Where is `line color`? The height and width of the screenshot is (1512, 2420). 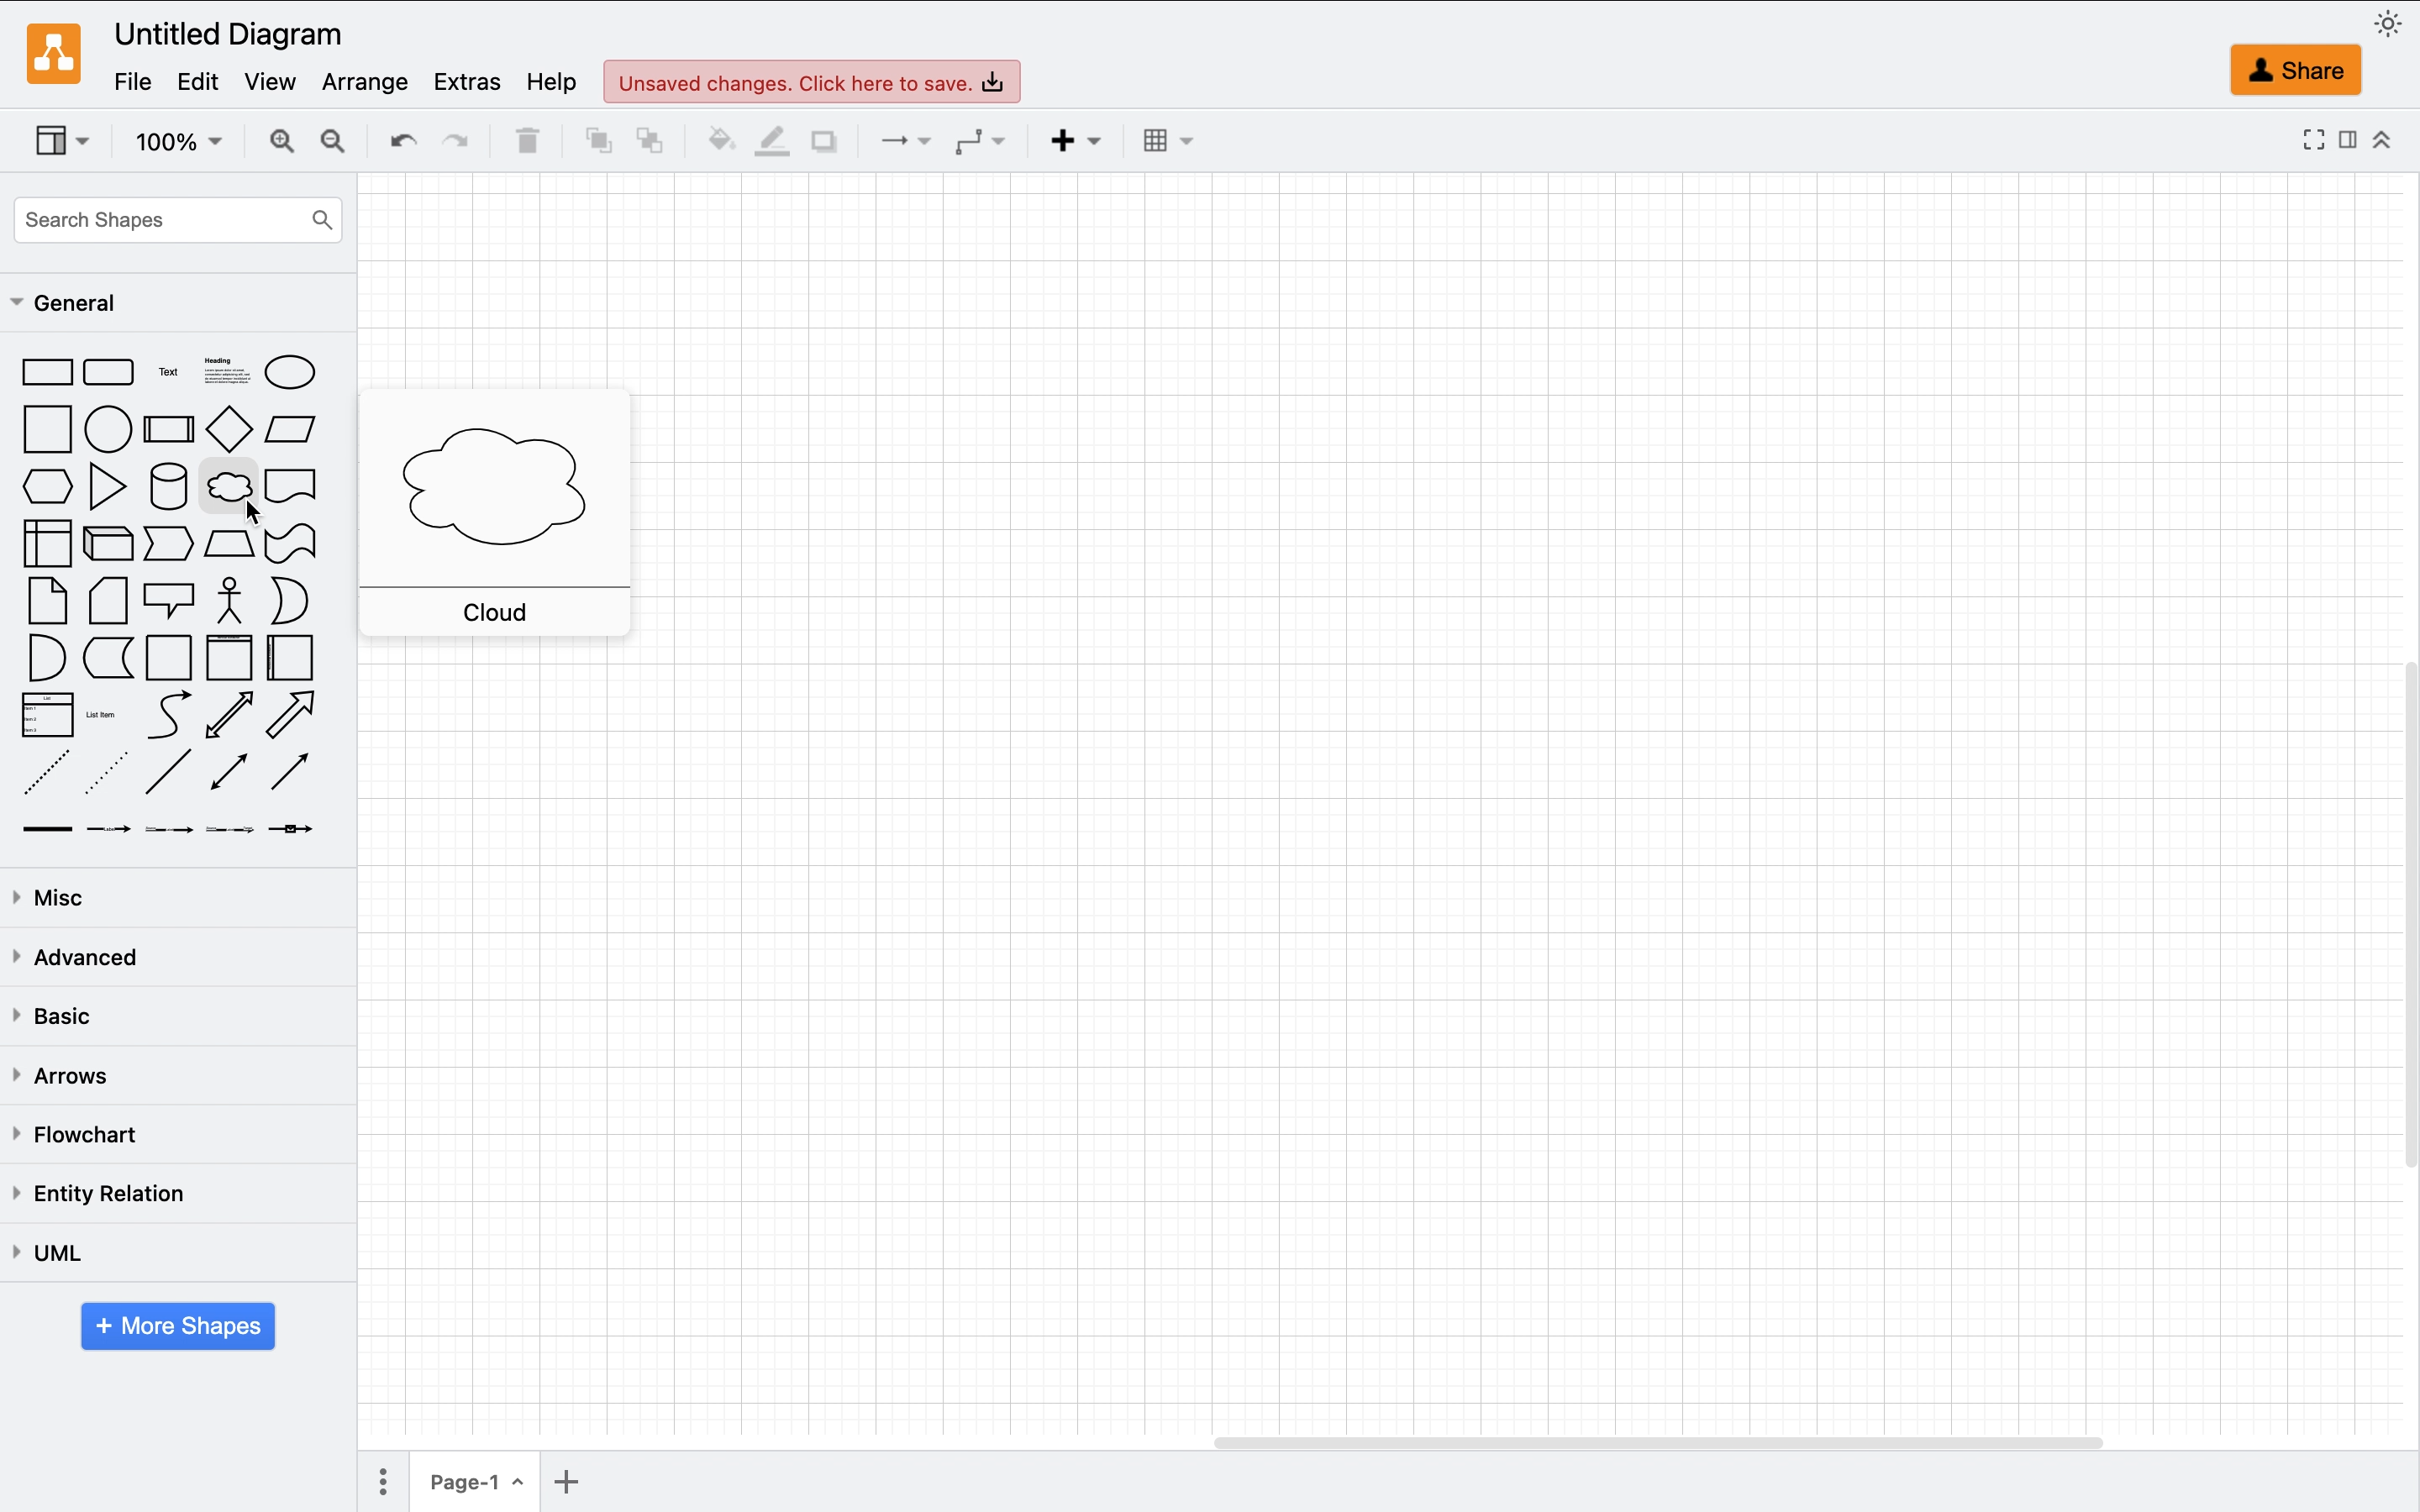 line color is located at coordinates (769, 144).